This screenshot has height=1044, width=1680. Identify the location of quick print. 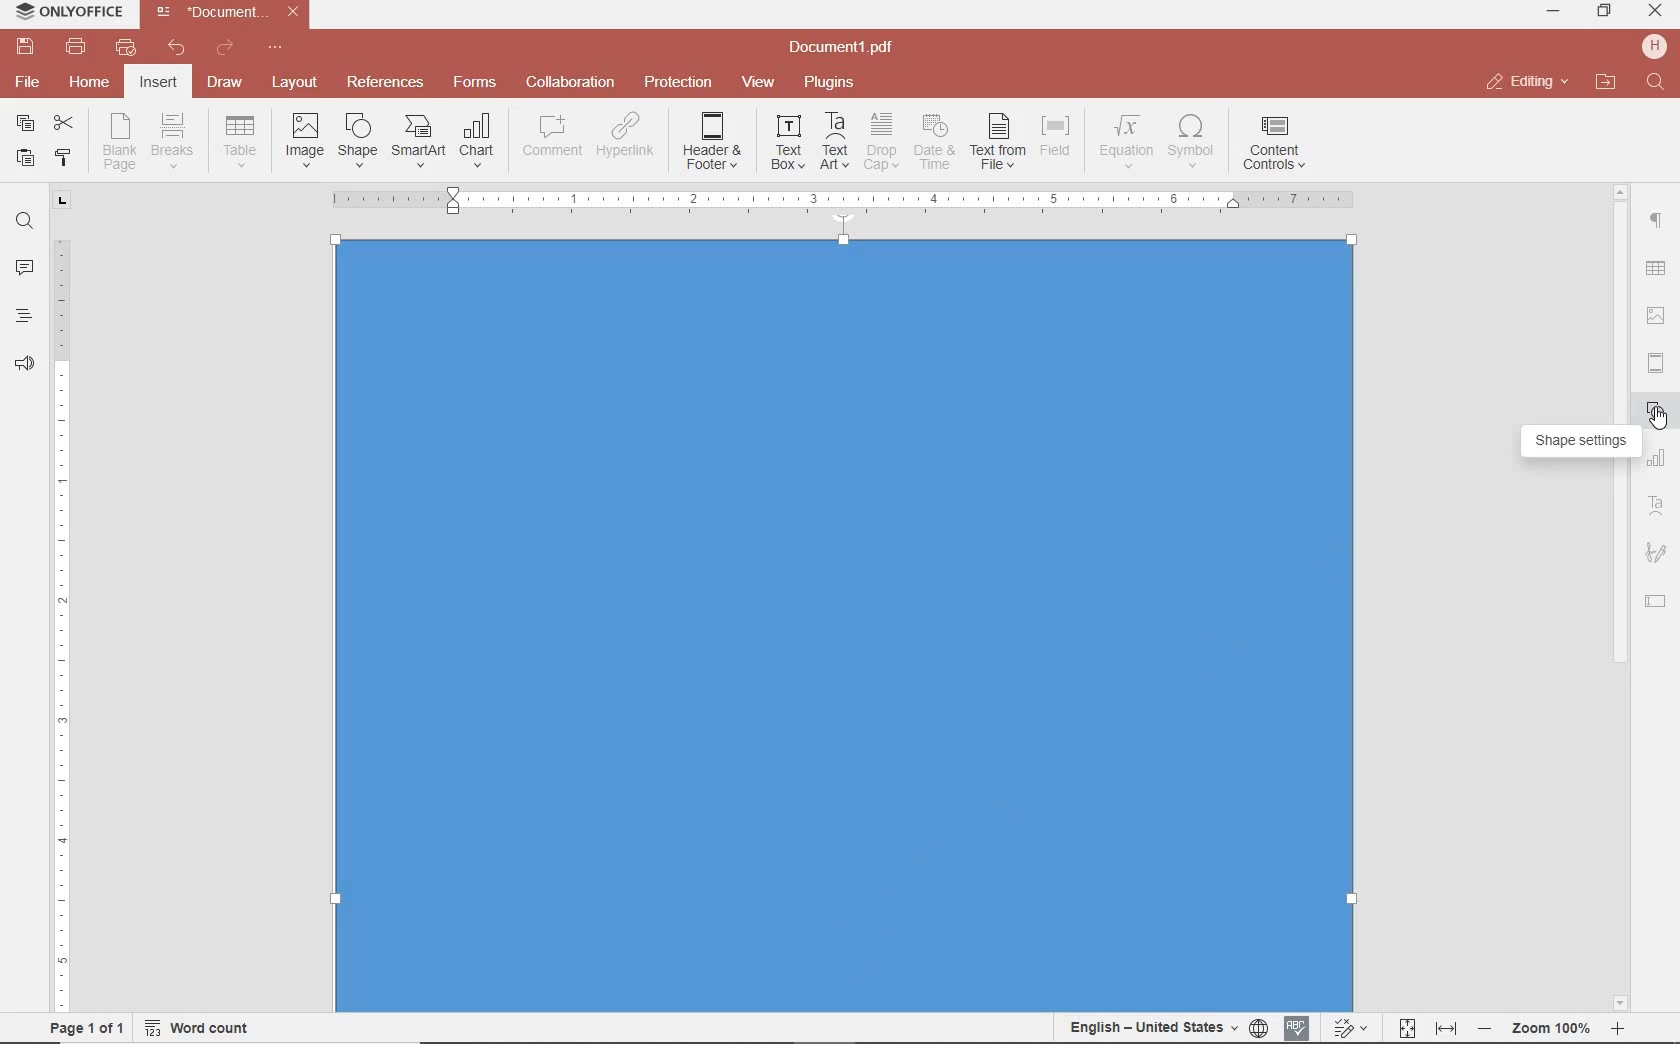
(124, 47).